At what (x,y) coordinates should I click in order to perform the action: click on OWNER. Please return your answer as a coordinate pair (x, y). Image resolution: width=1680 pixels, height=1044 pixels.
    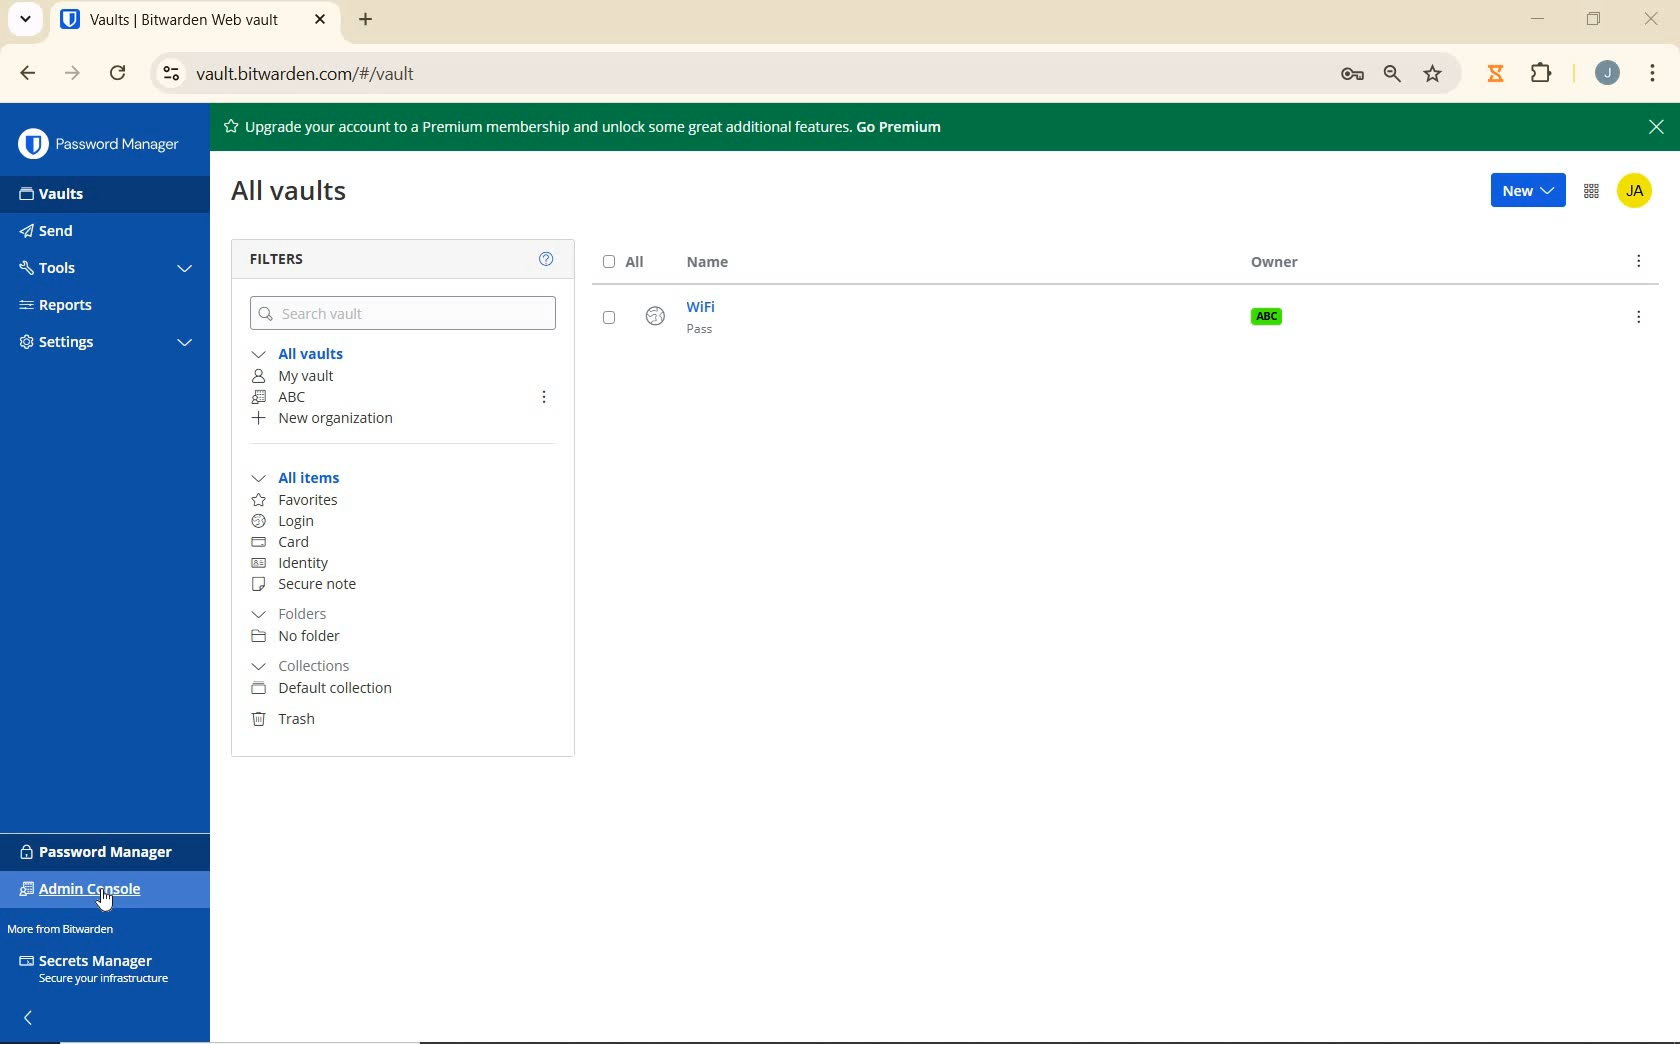
    Looking at the image, I should click on (1282, 264).